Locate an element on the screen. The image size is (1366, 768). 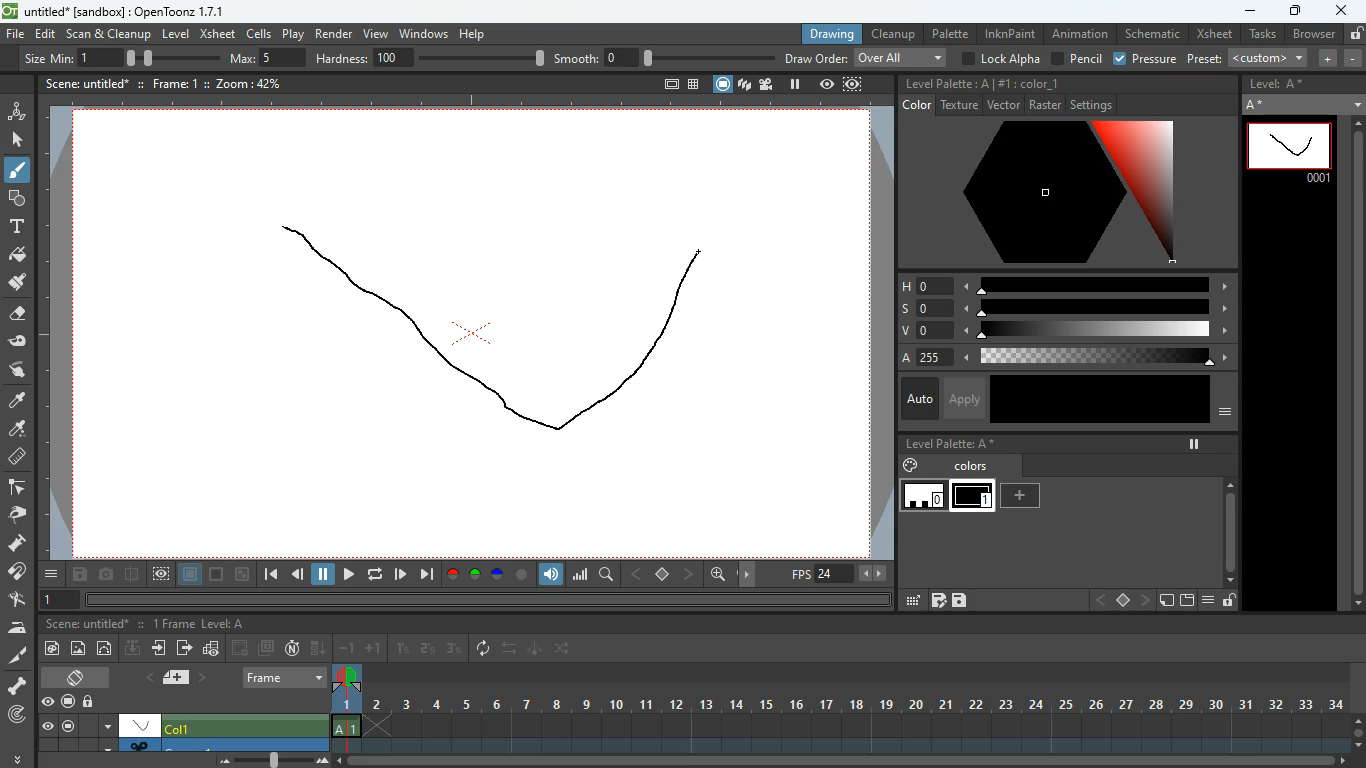
pump is located at coordinates (17, 544).